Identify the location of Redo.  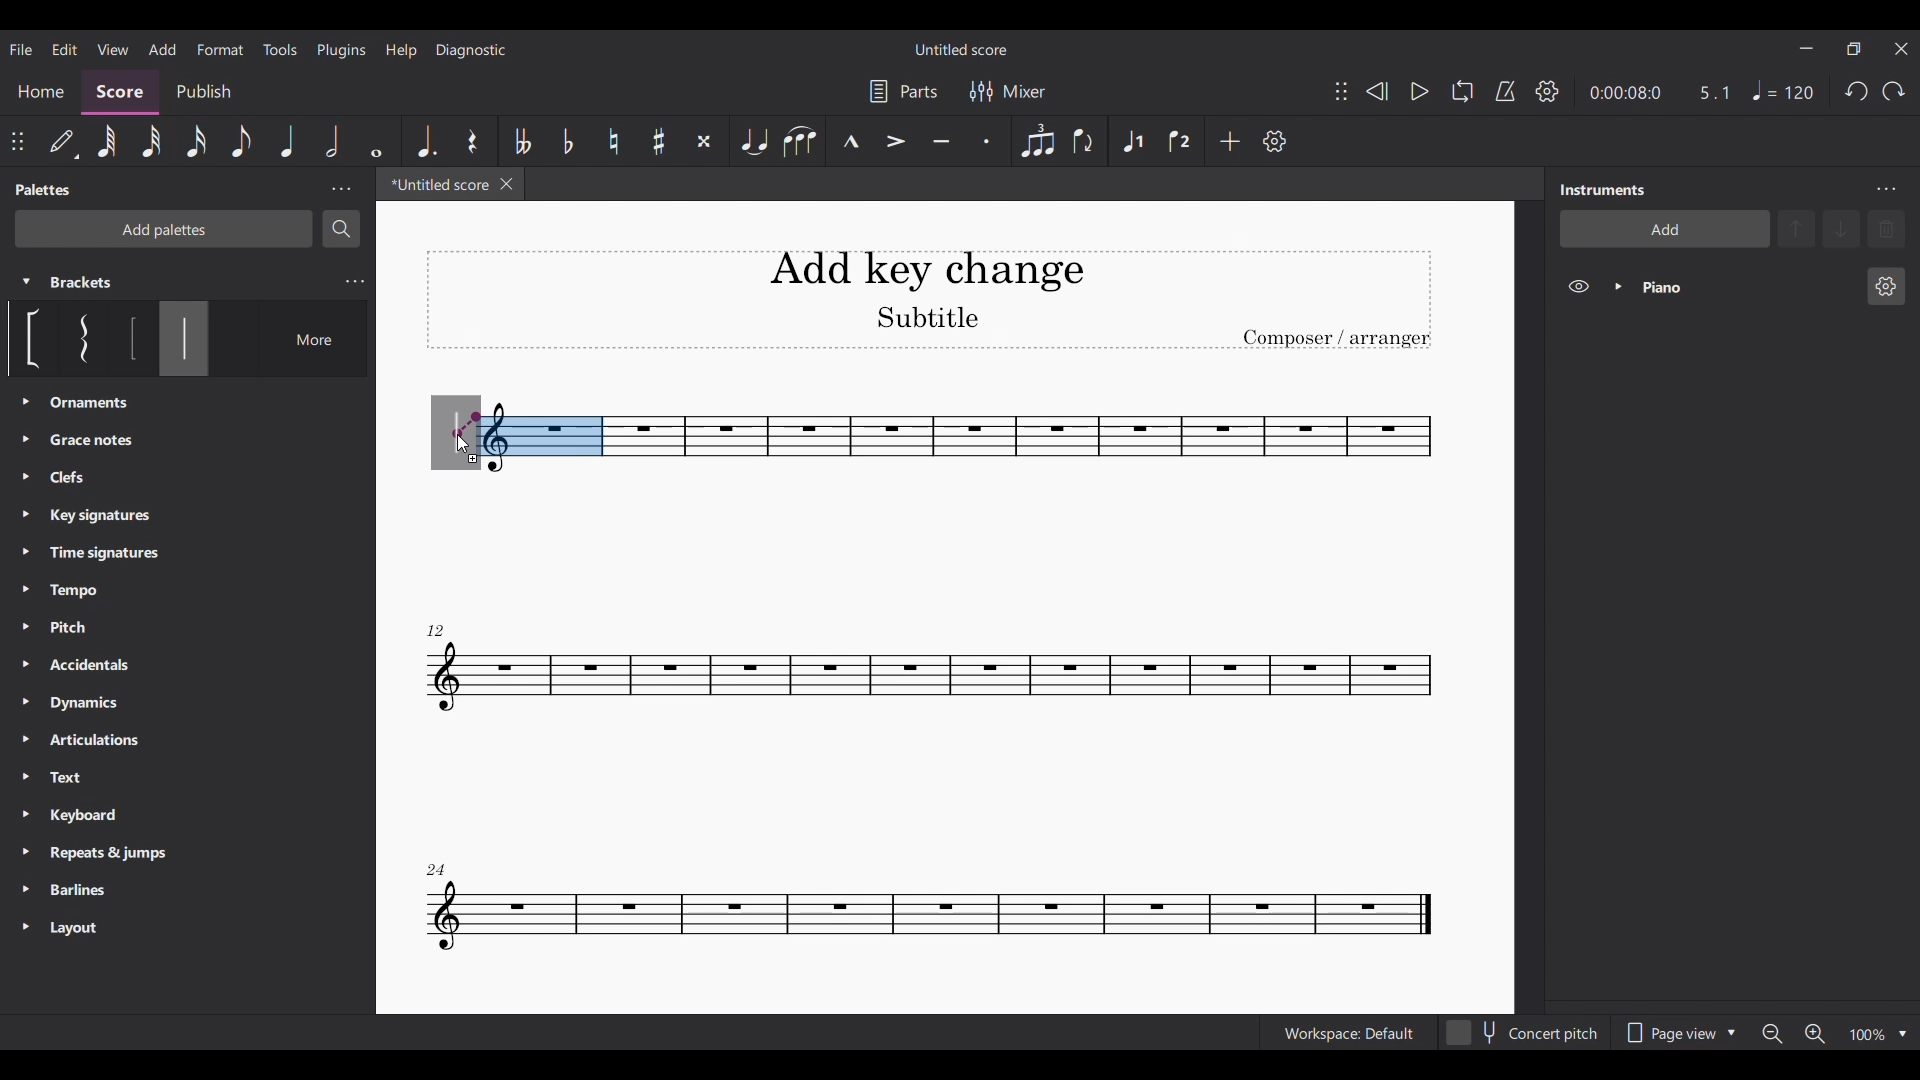
(1893, 91).